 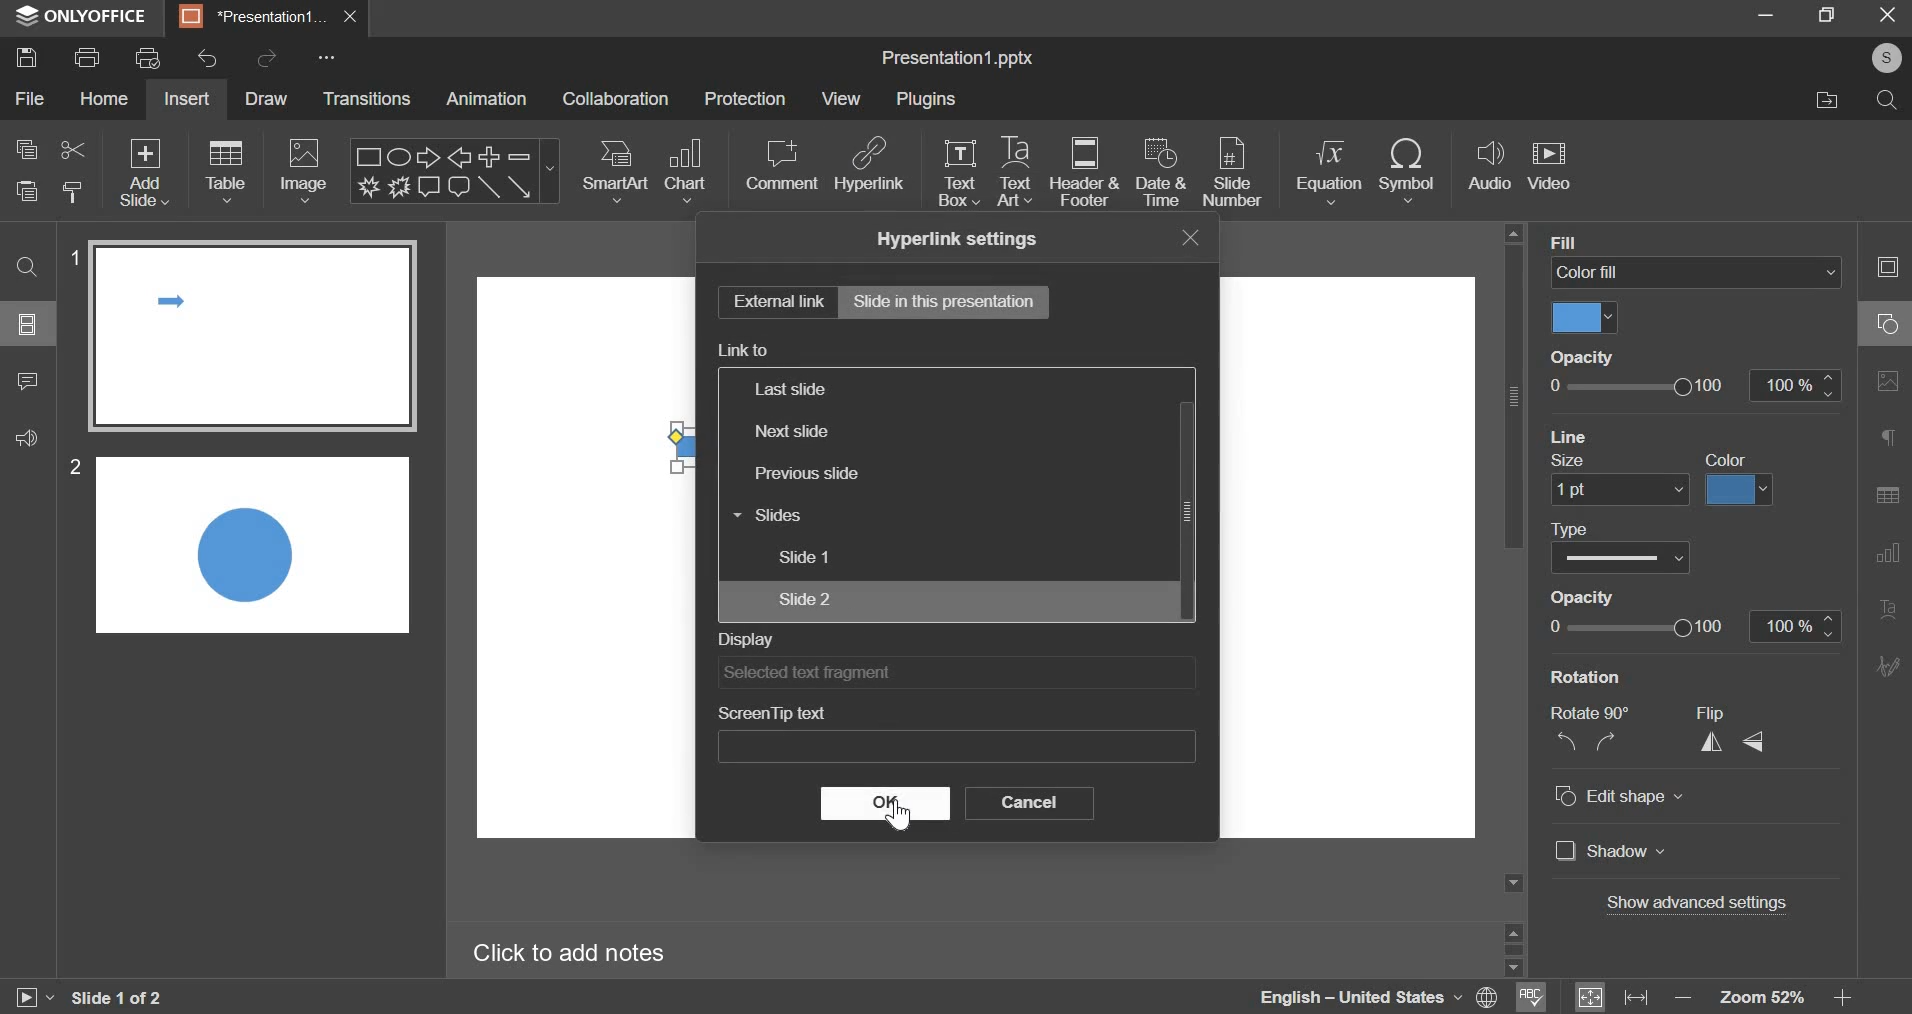 What do you see at coordinates (256, 337) in the screenshot?
I see `slide 1 preview` at bounding box center [256, 337].